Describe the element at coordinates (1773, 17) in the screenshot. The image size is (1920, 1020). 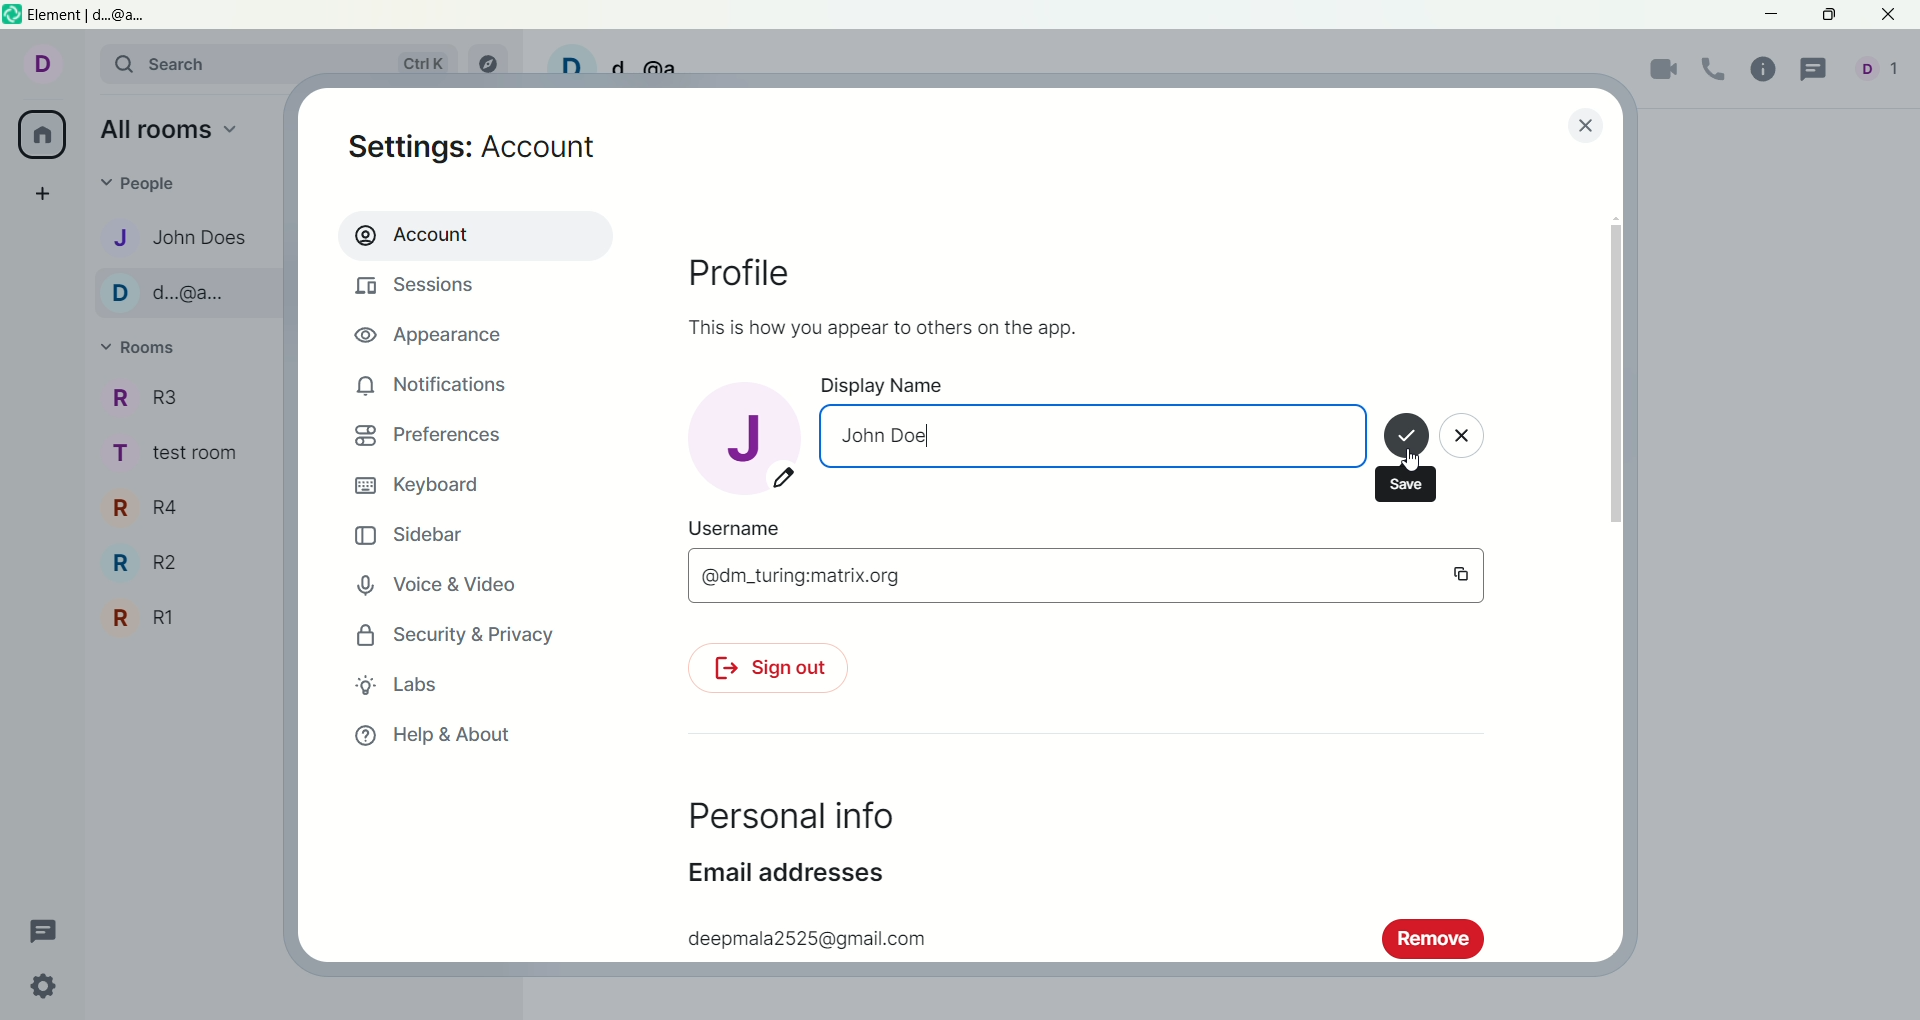
I see `minimize` at that location.